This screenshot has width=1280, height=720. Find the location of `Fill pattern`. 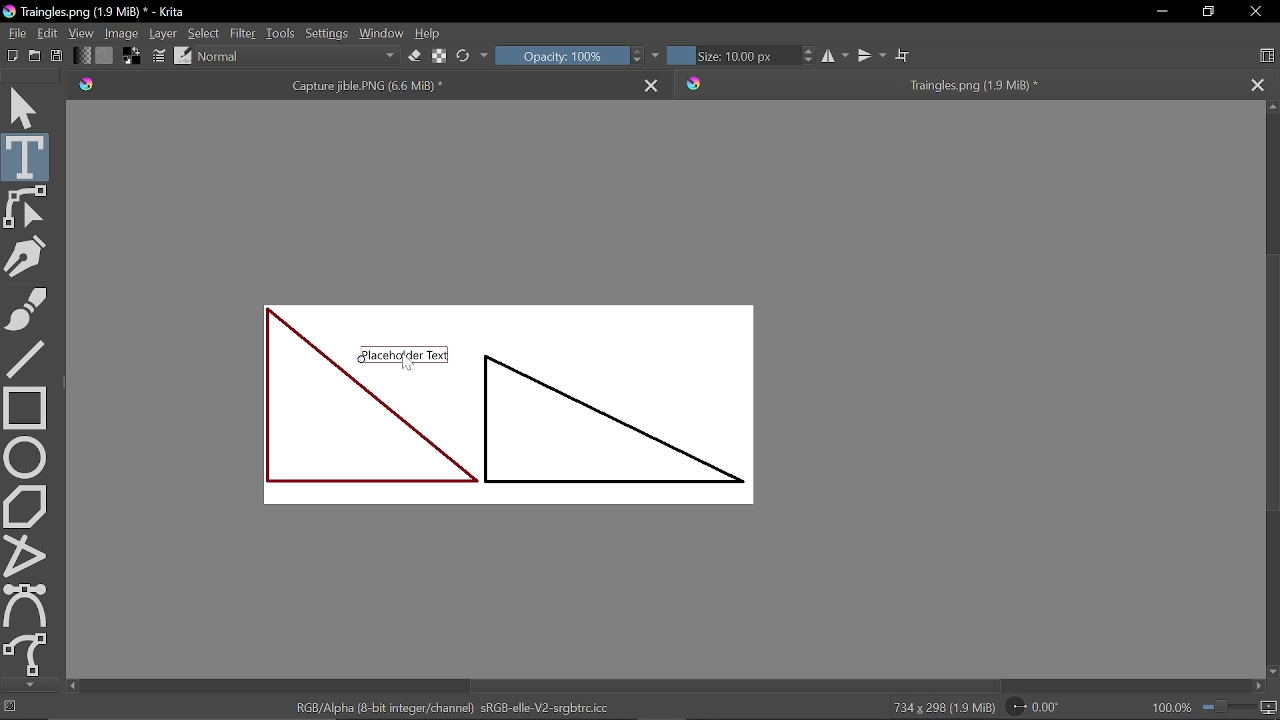

Fill pattern is located at coordinates (104, 55).